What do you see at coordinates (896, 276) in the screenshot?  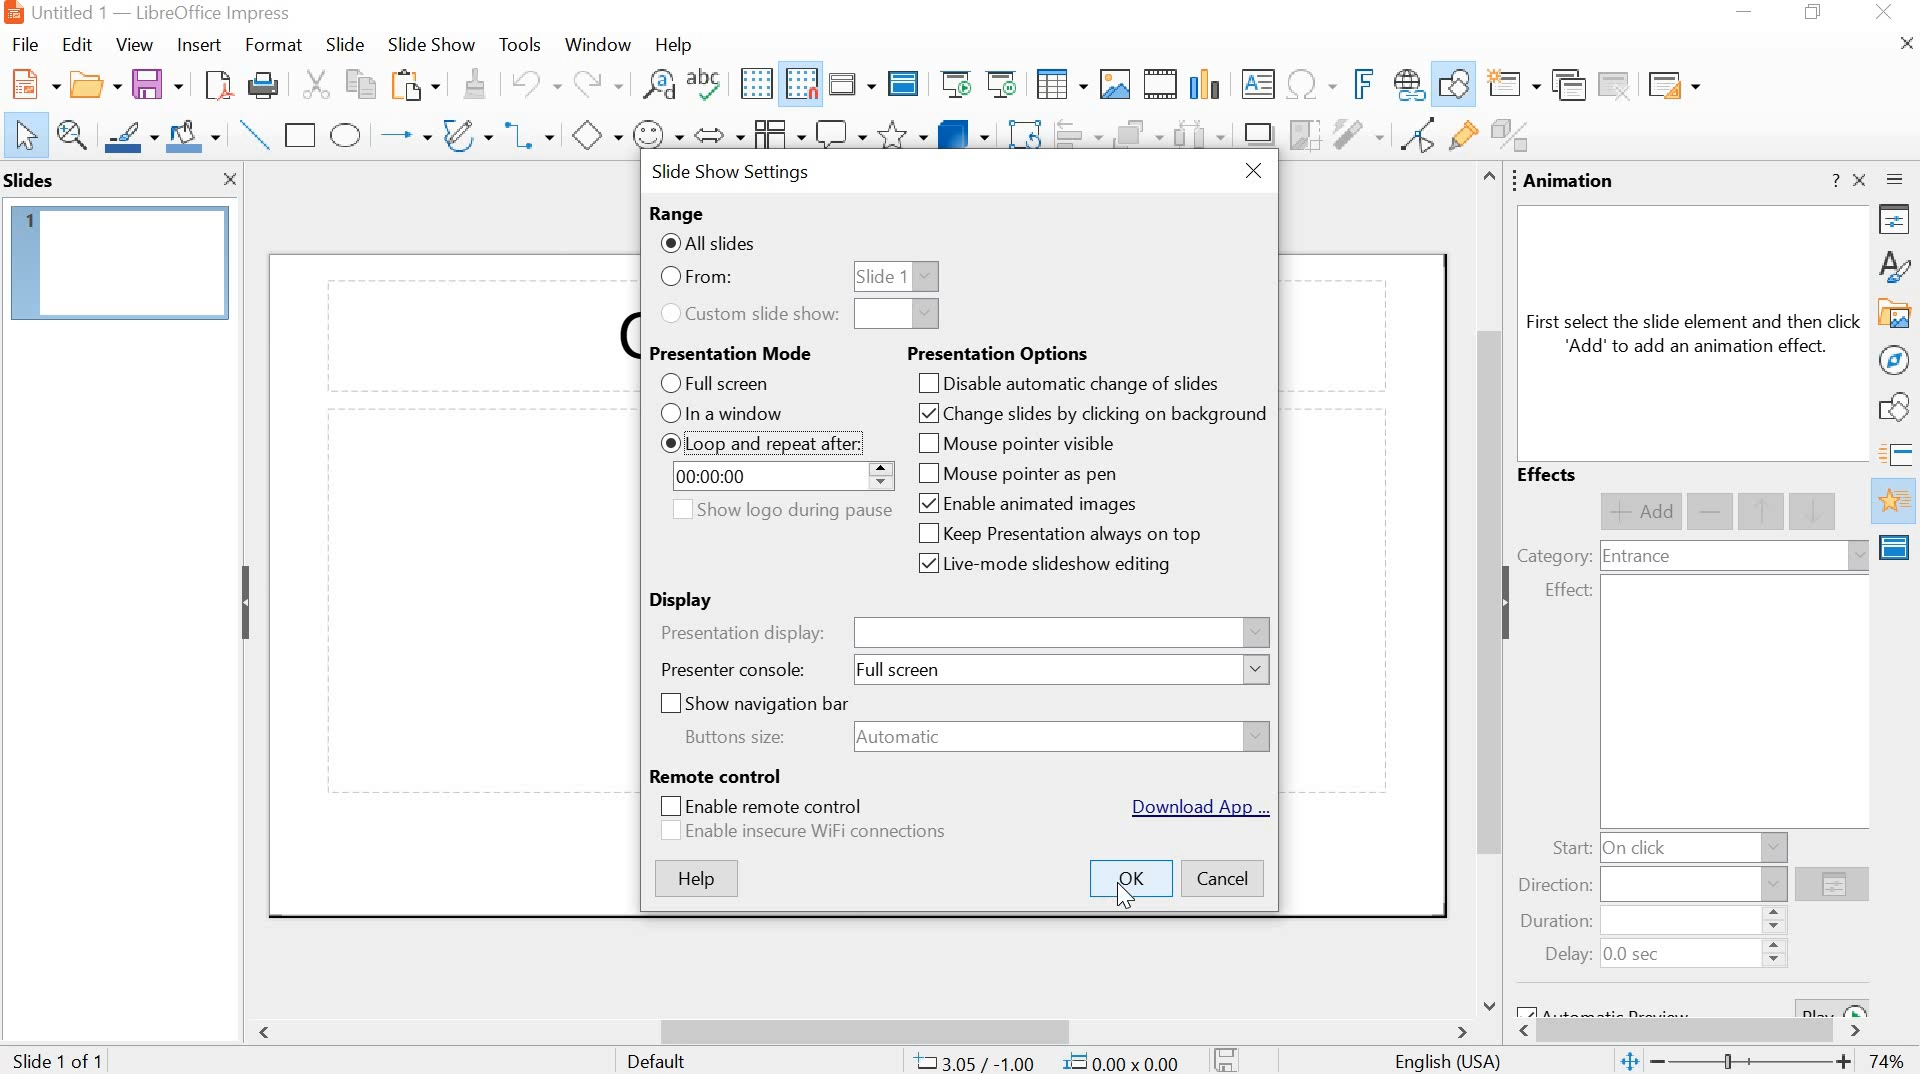 I see `slide 1` at bounding box center [896, 276].